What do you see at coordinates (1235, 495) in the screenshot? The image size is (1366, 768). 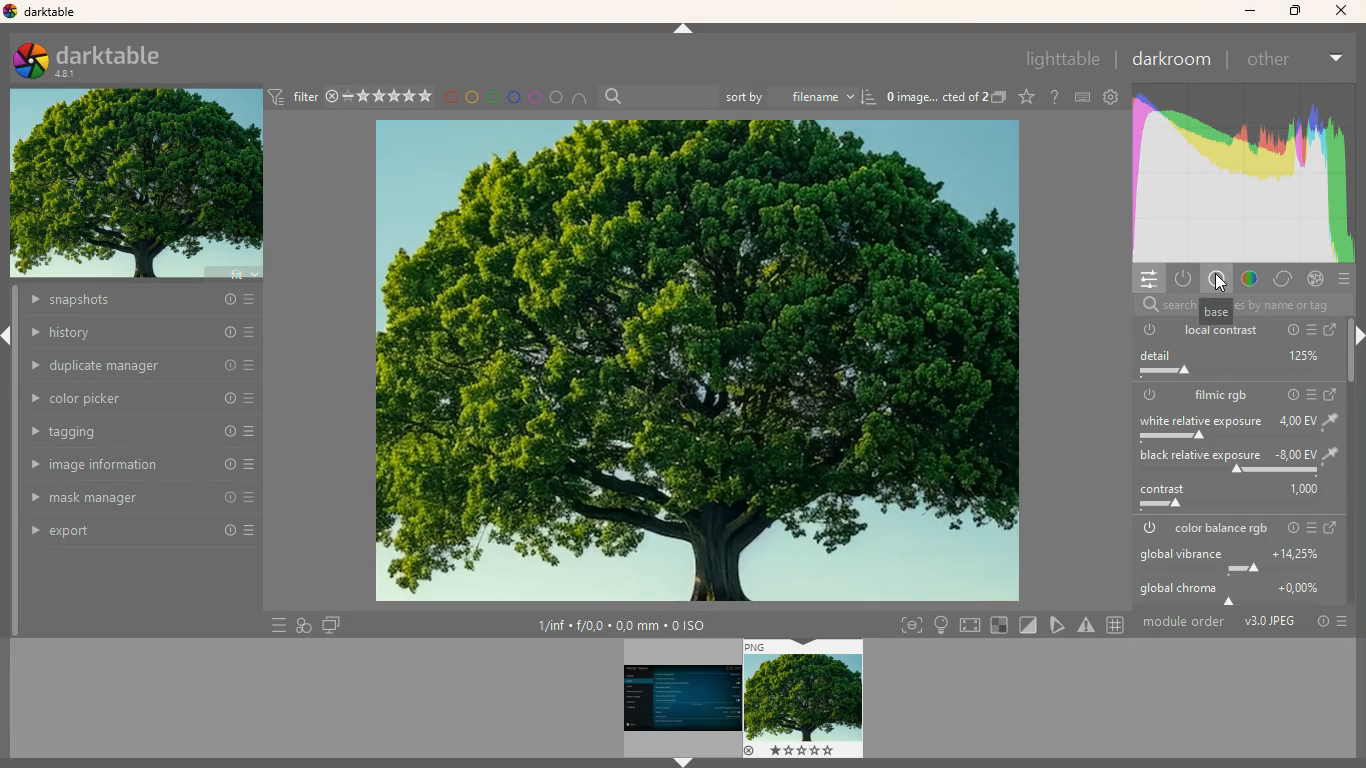 I see `contrast` at bounding box center [1235, 495].